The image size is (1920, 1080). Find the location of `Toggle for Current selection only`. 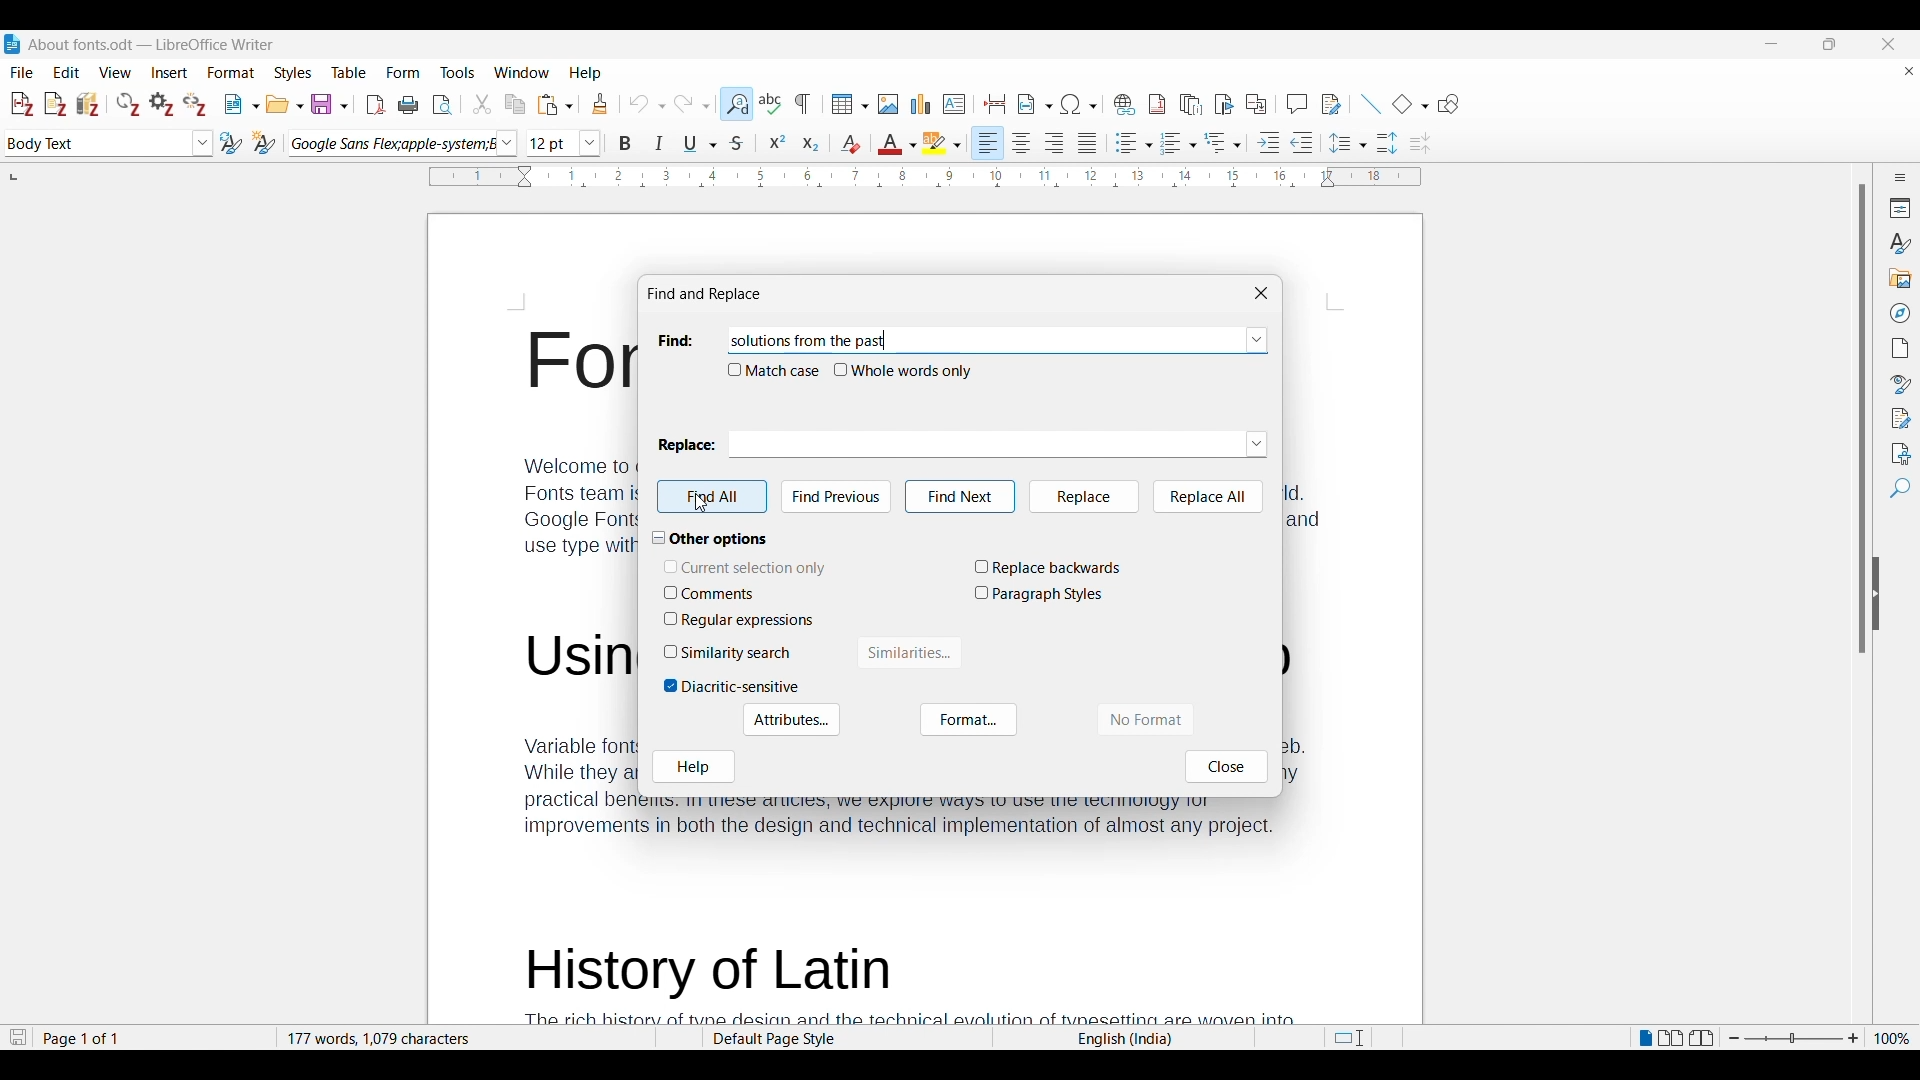

Toggle for Current selection only is located at coordinates (747, 568).